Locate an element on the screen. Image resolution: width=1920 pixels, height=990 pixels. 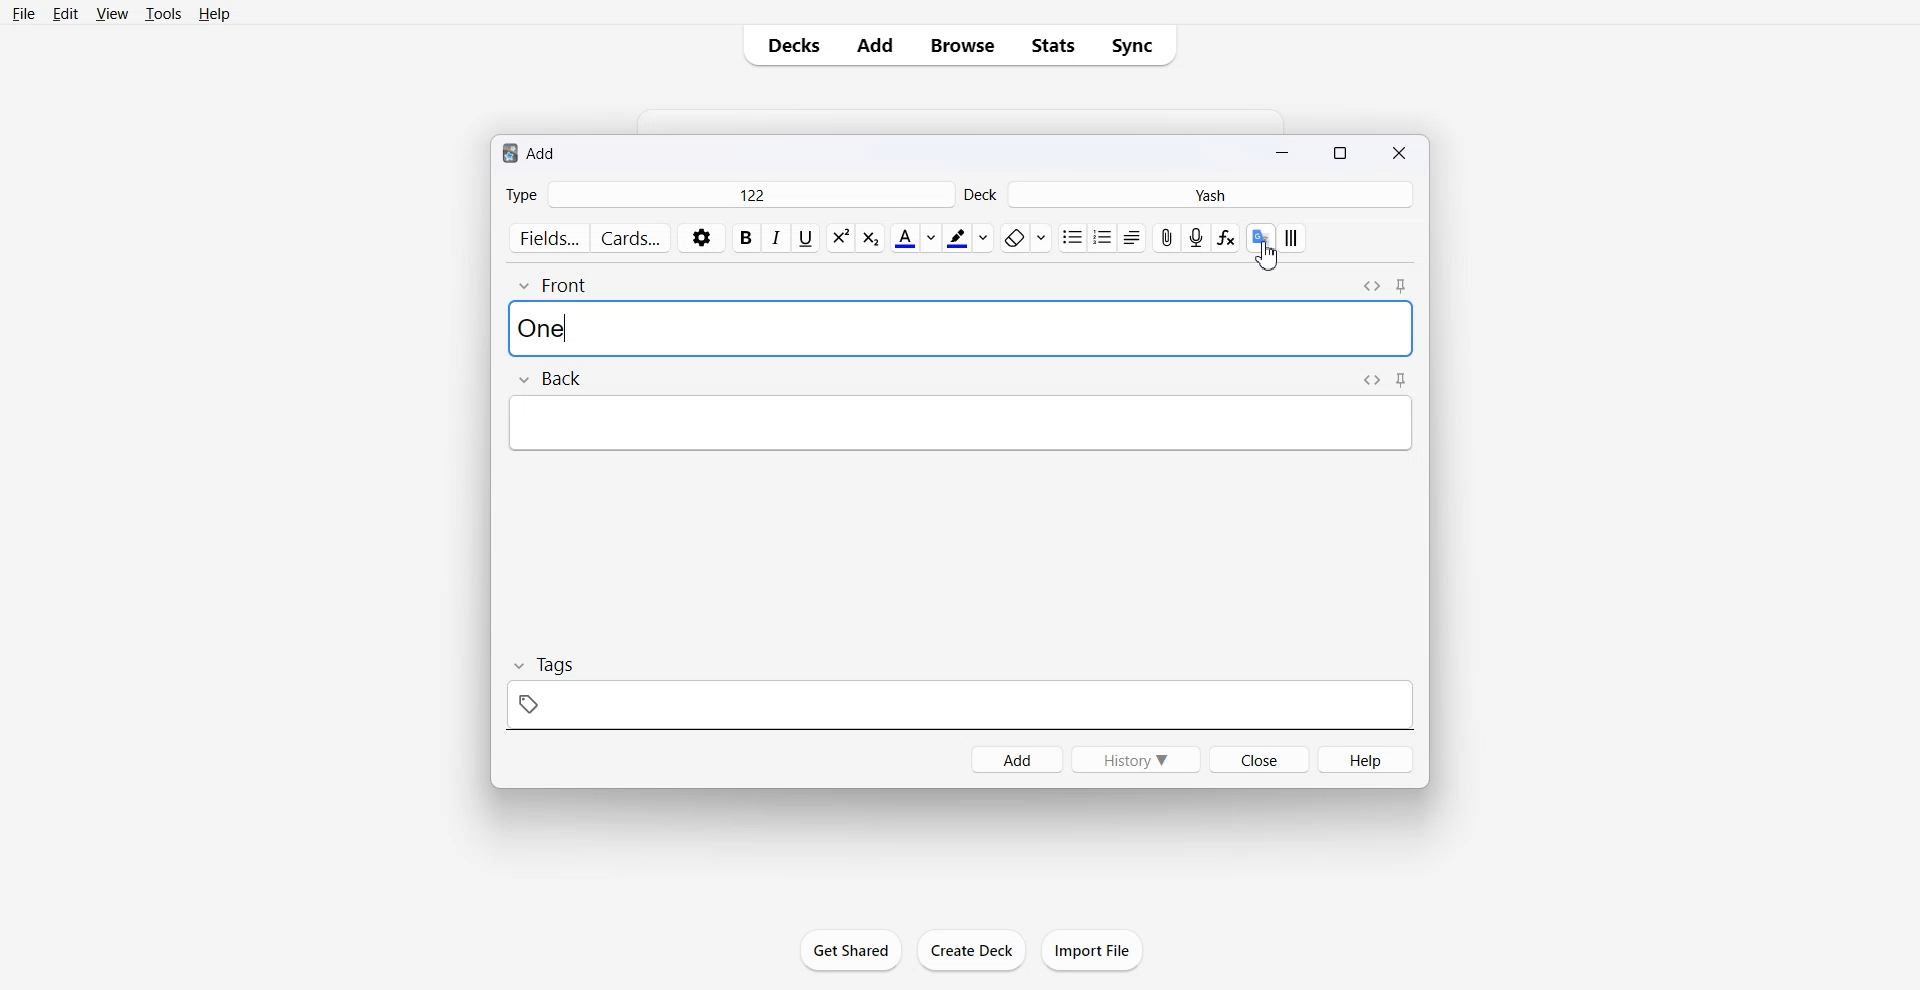
Settings is located at coordinates (702, 238).